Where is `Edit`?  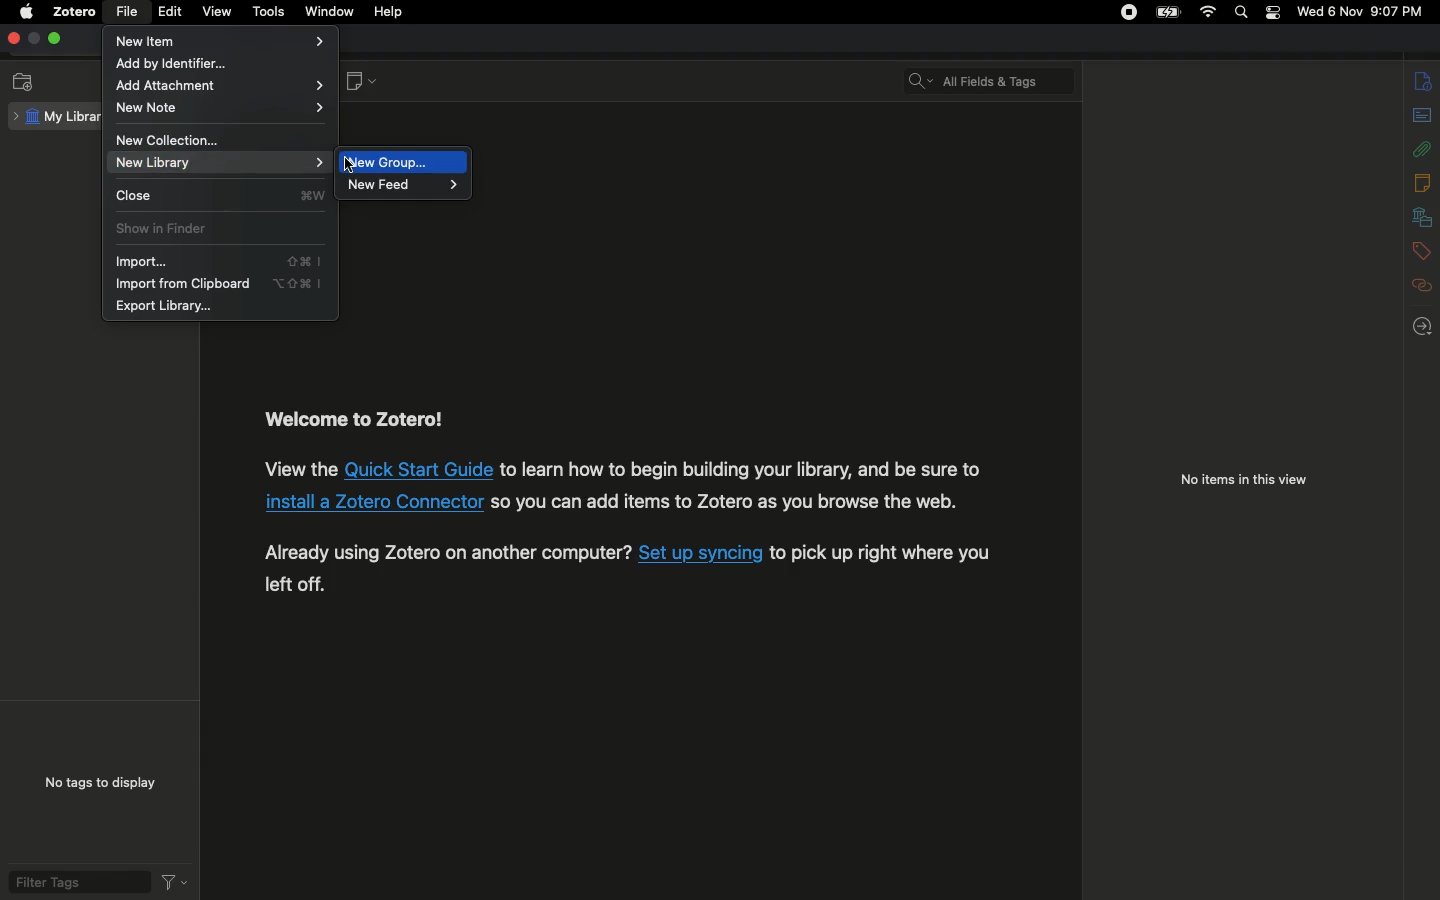 Edit is located at coordinates (170, 14).